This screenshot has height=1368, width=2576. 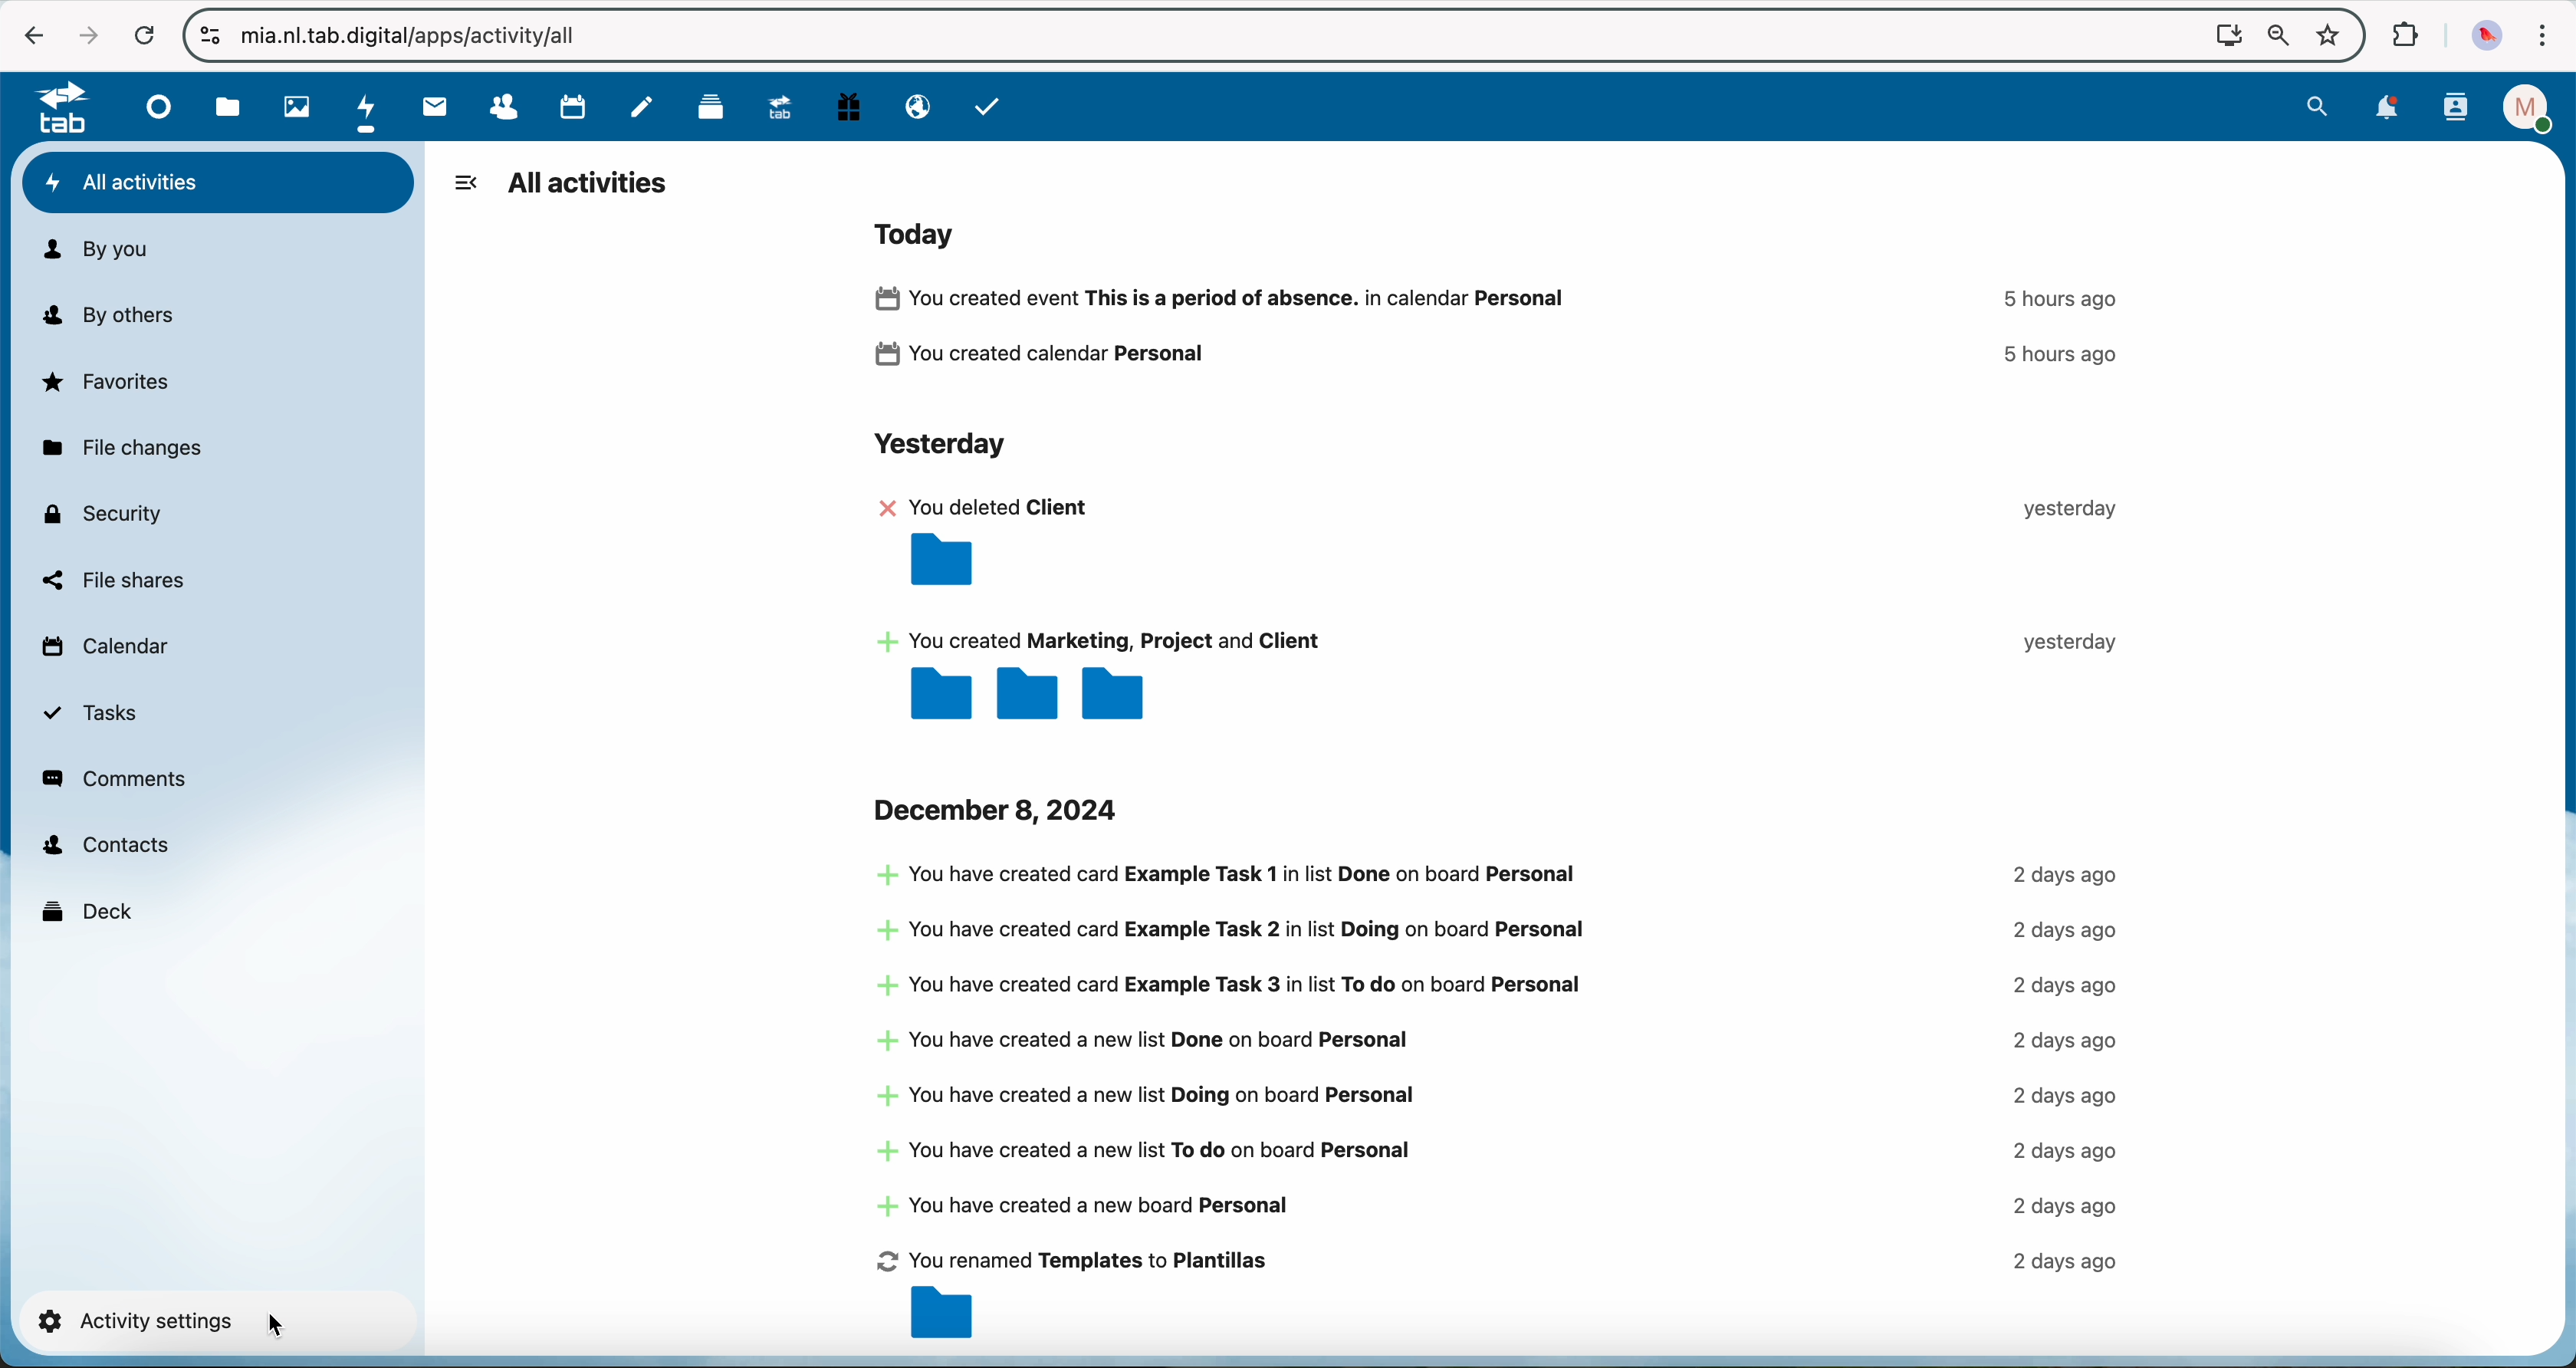 I want to click on email, so click(x=916, y=108).